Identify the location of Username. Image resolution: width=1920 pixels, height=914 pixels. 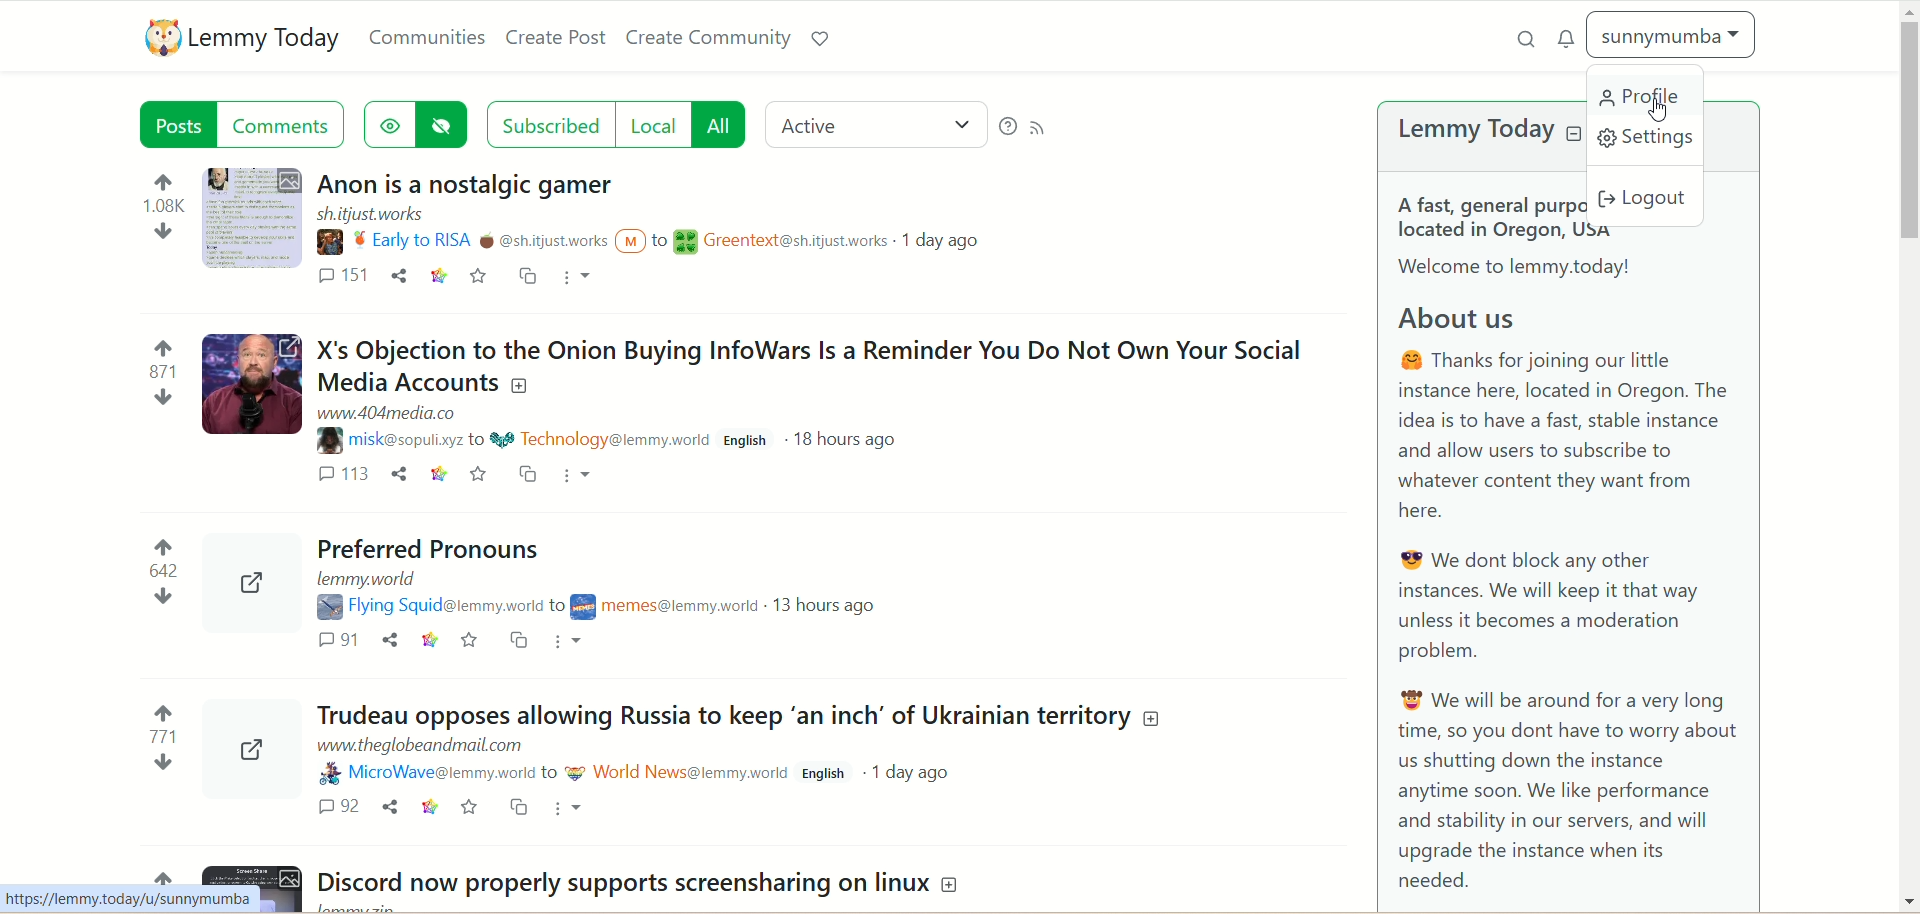
(392, 441).